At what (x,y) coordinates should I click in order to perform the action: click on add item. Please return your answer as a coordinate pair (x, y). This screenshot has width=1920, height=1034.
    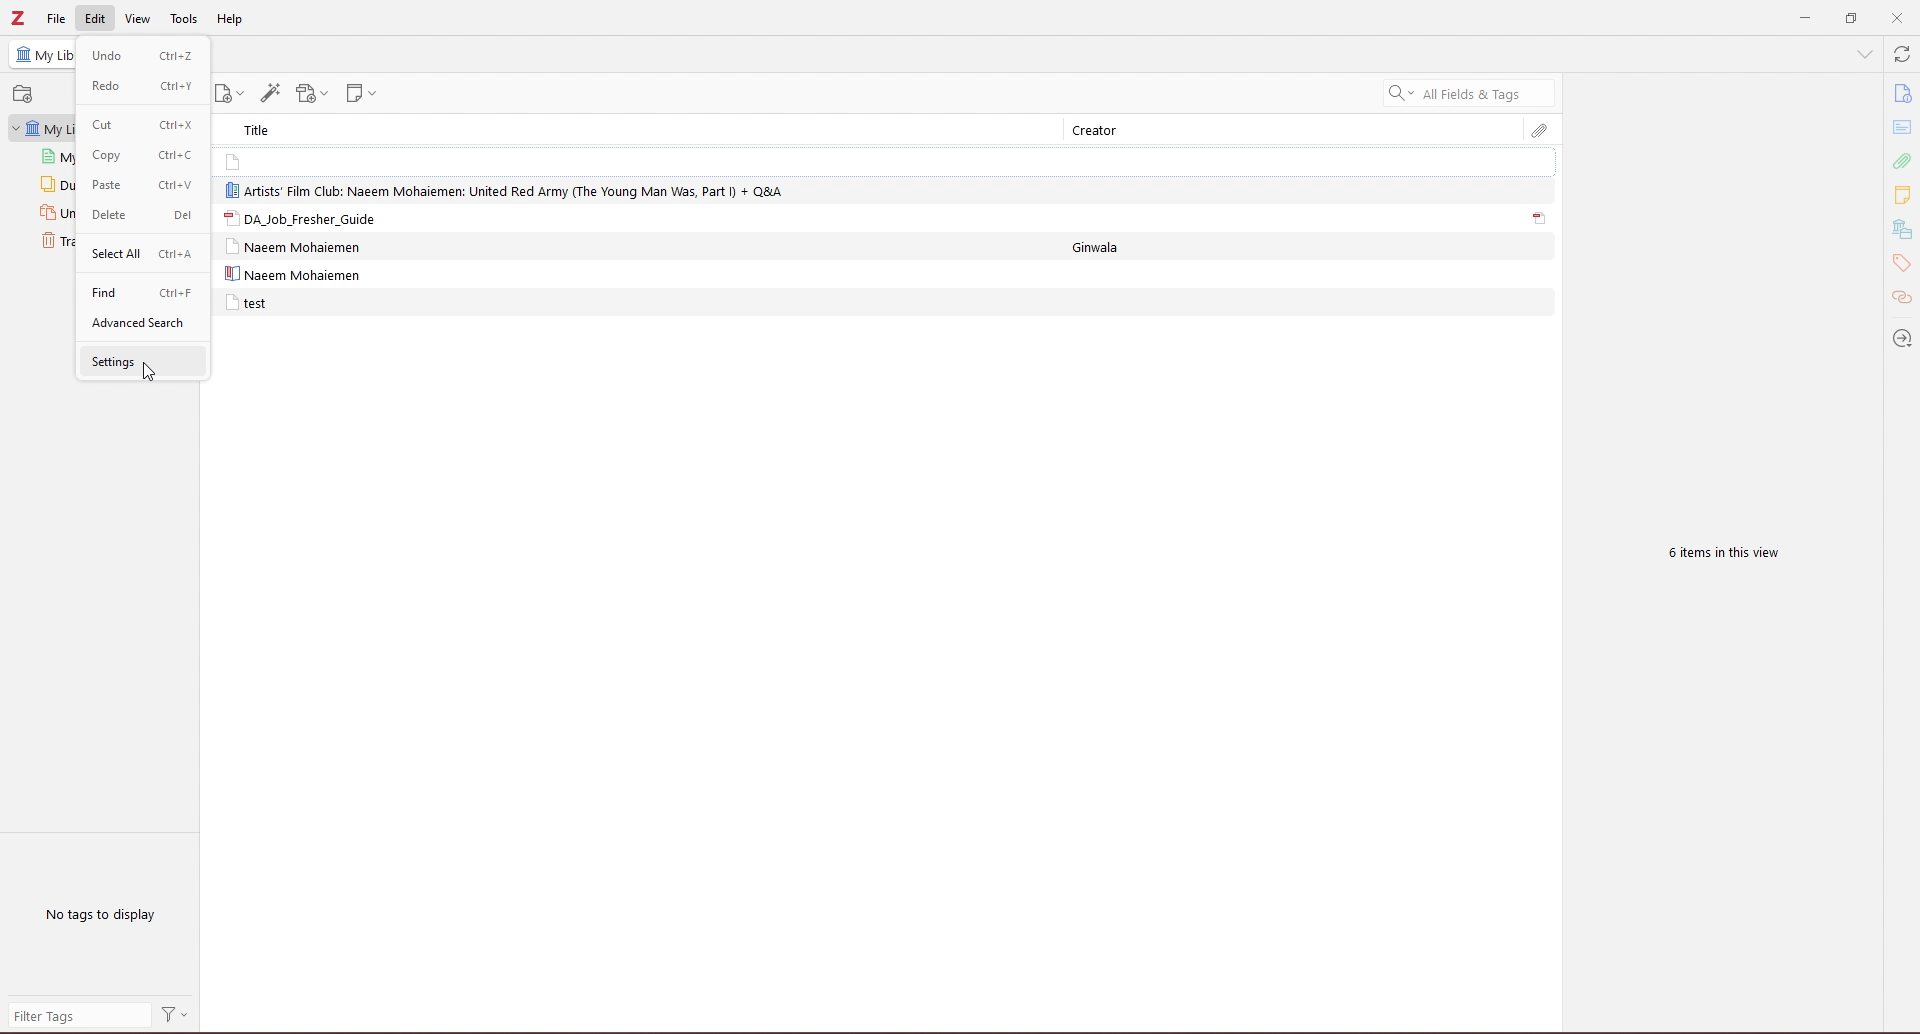
    Looking at the image, I should click on (25, 94).